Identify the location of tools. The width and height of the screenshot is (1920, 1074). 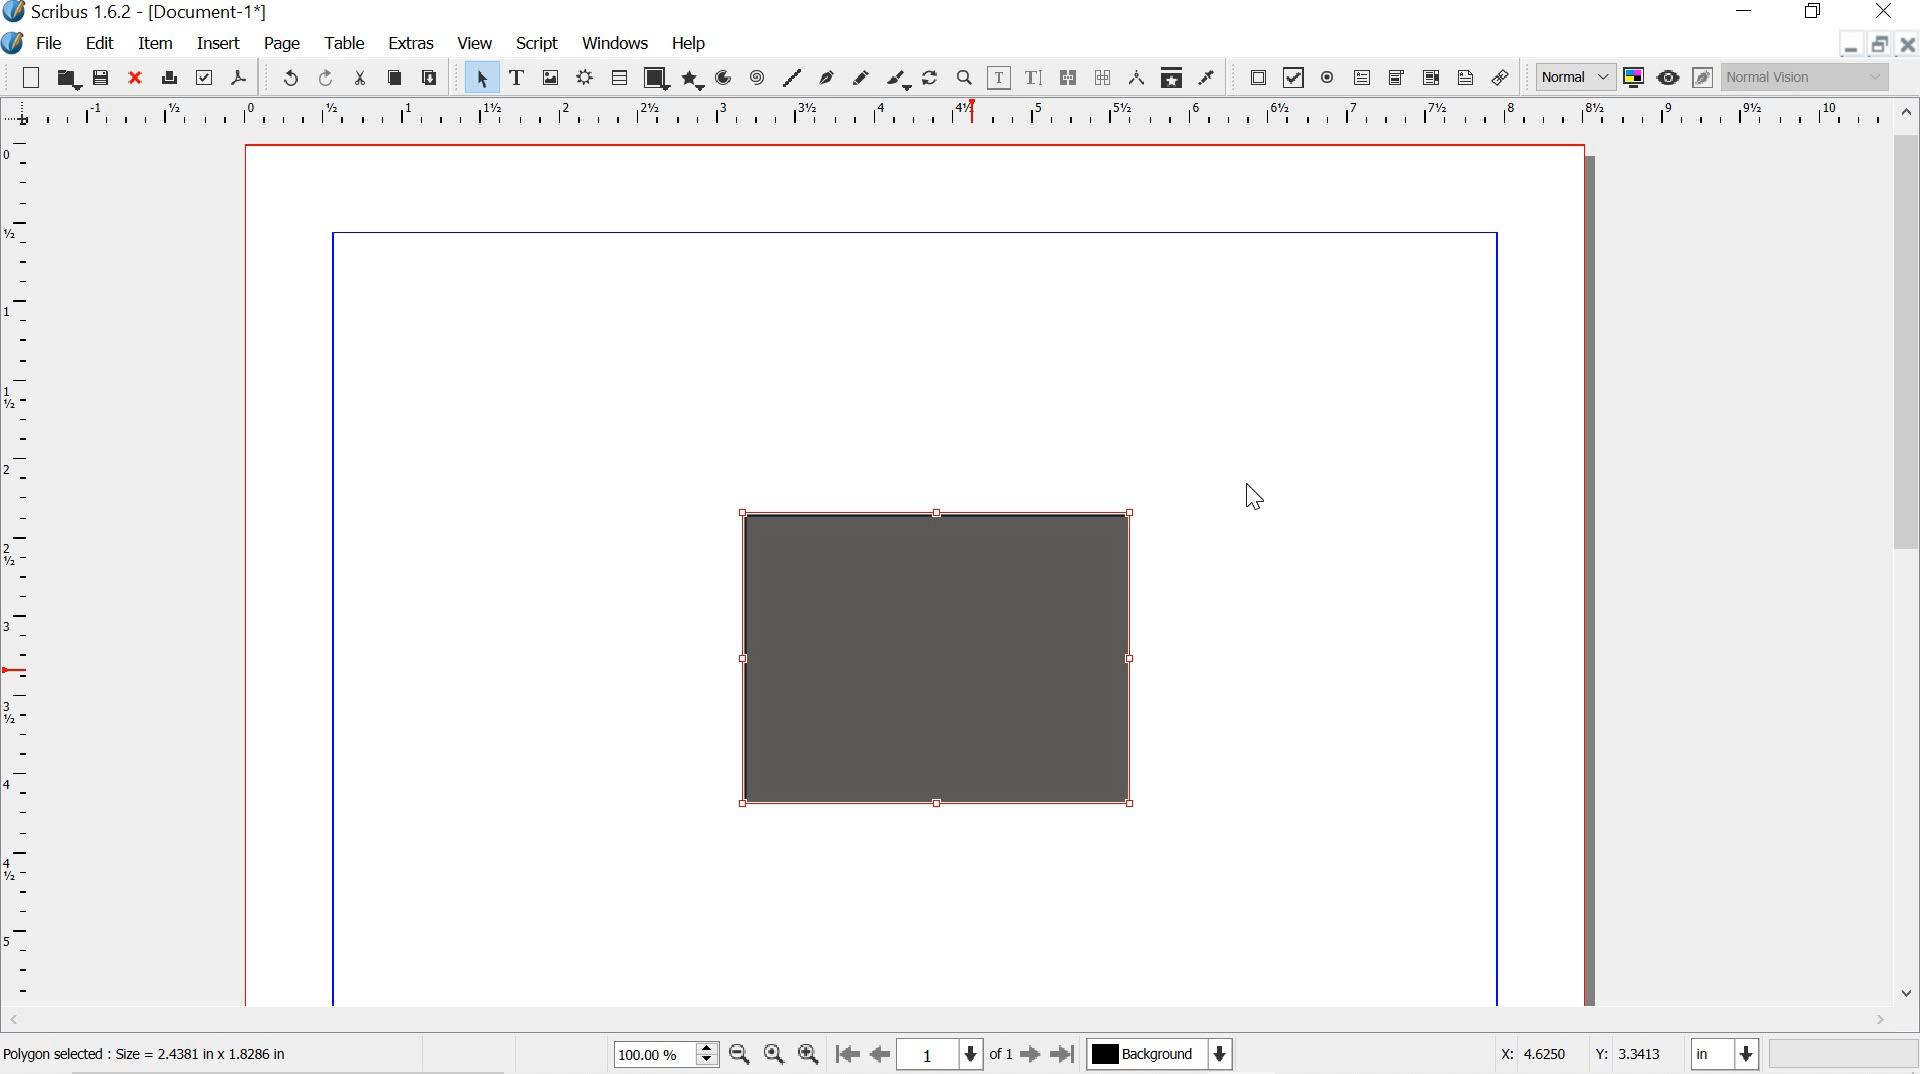
(346, 41).